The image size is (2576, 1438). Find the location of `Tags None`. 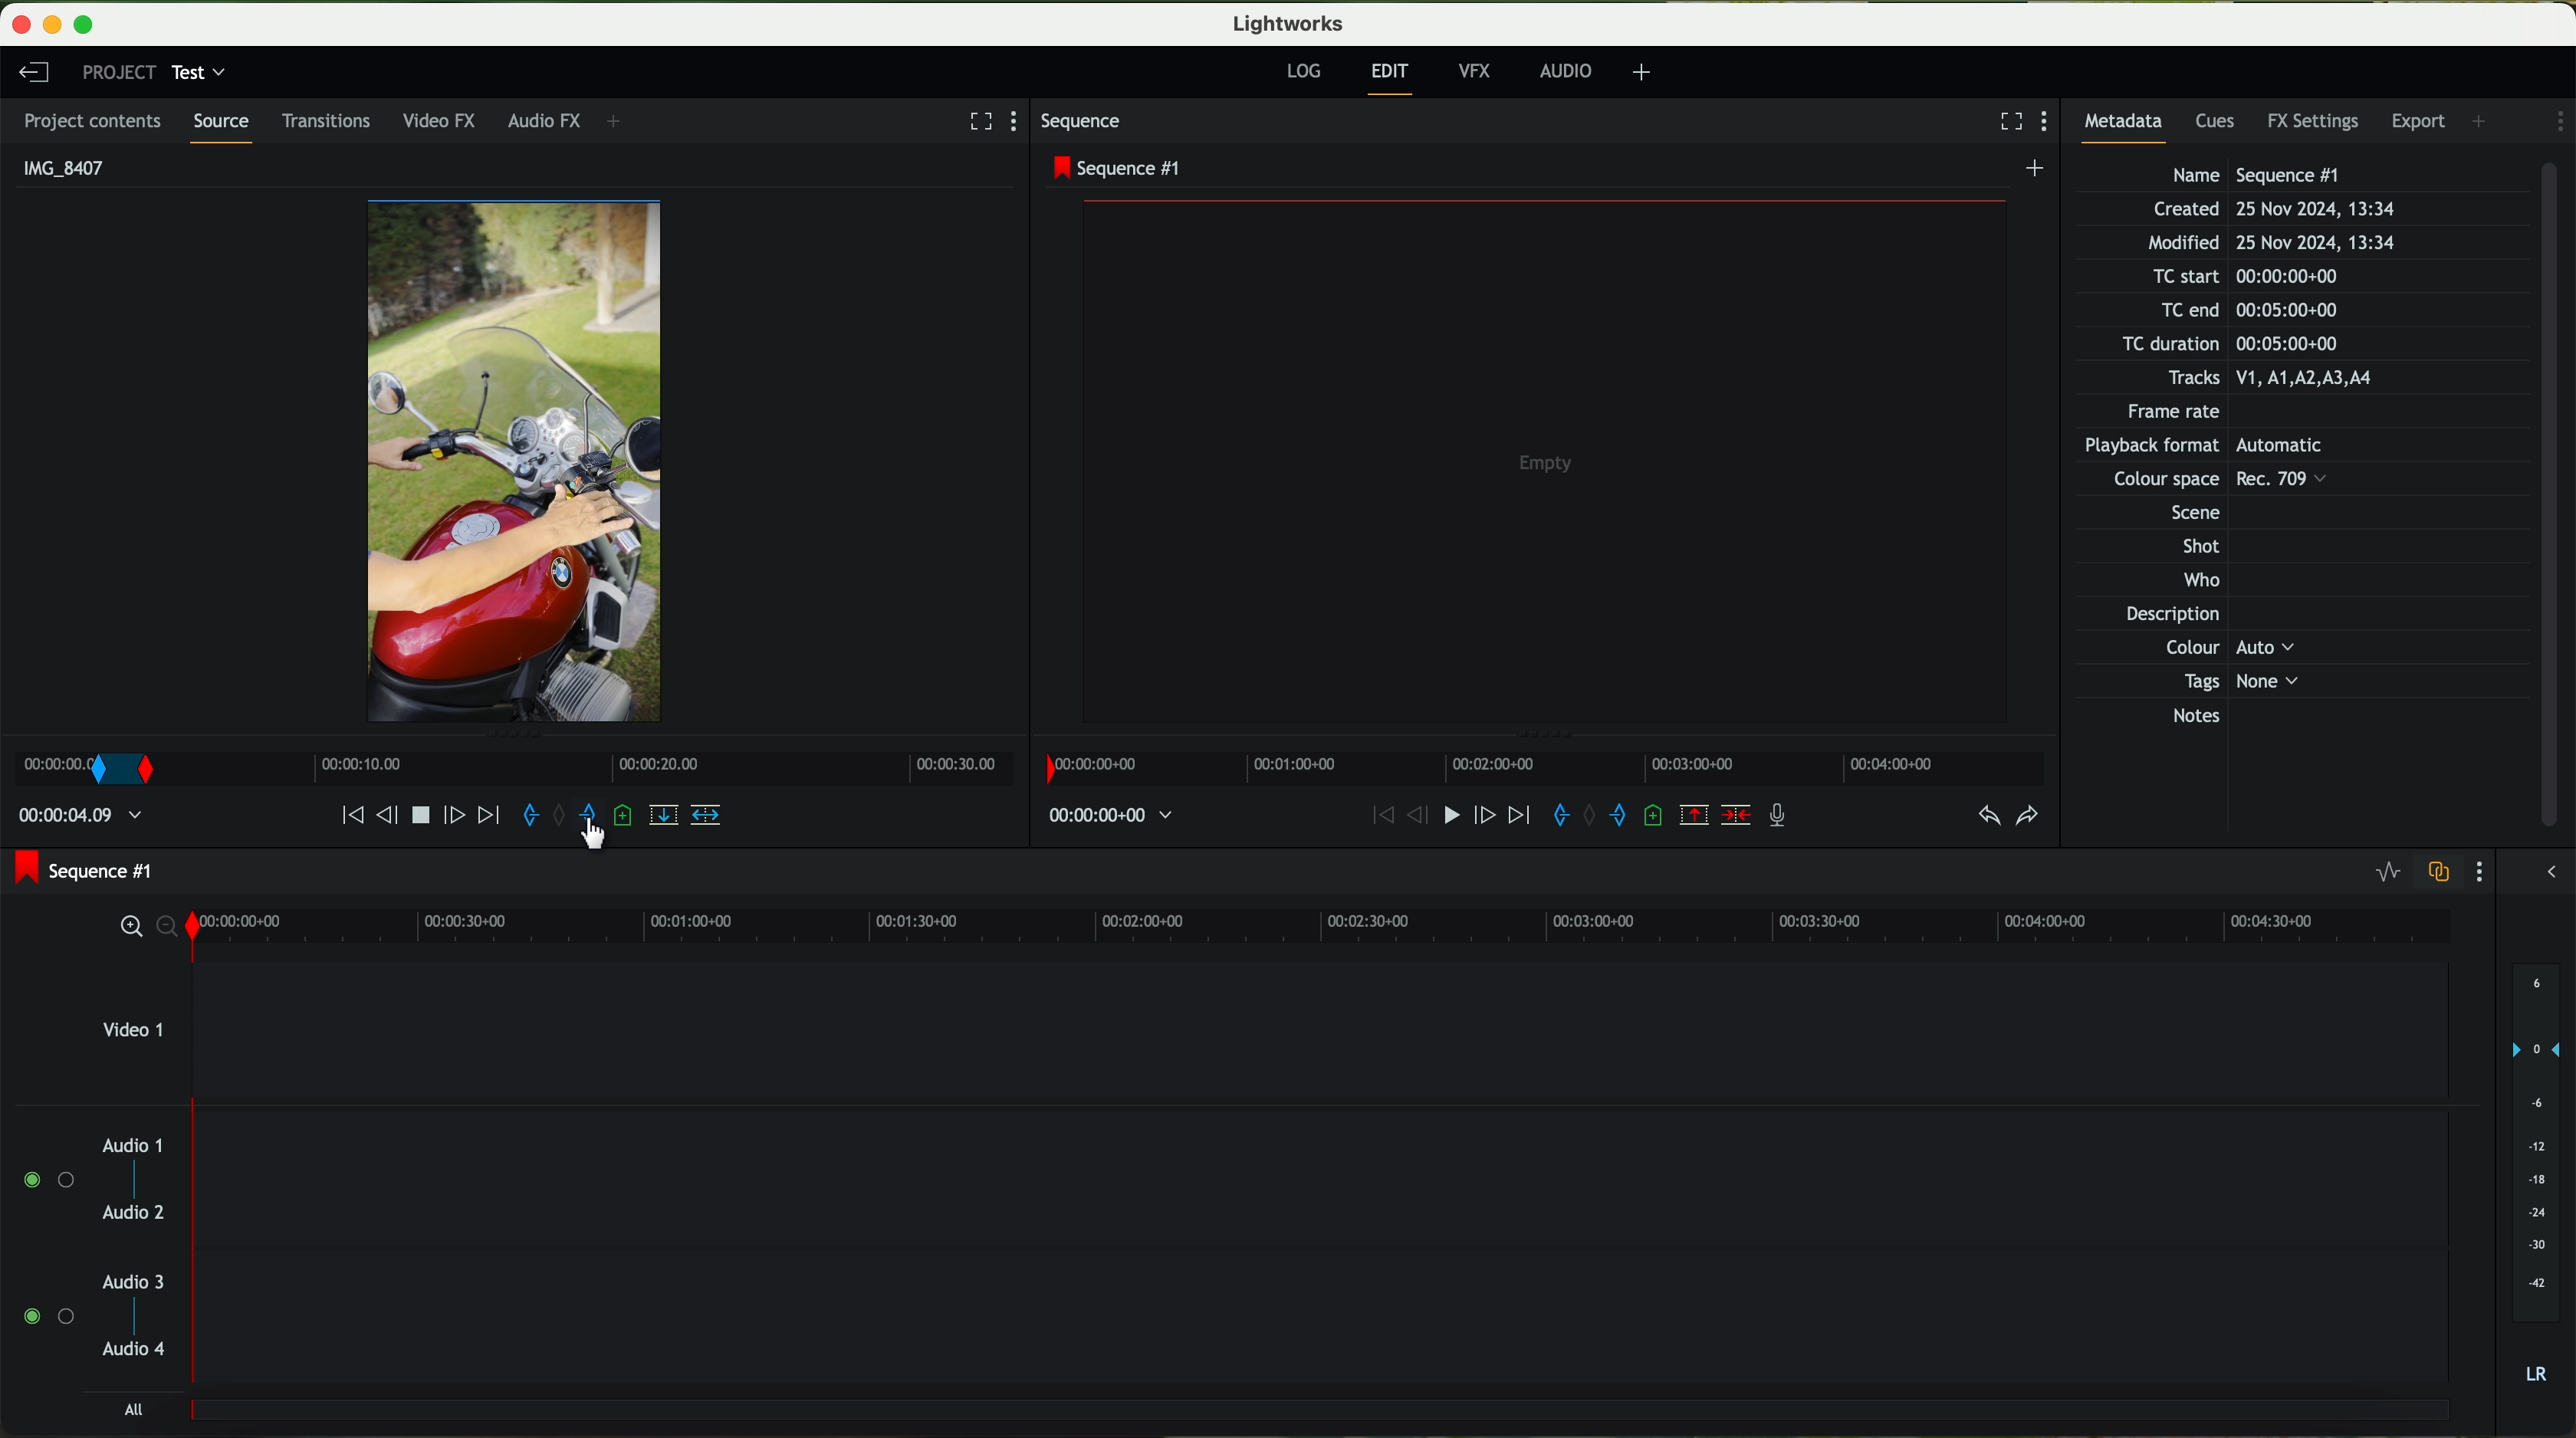

Tags None is located at coordinates (2235, 681).